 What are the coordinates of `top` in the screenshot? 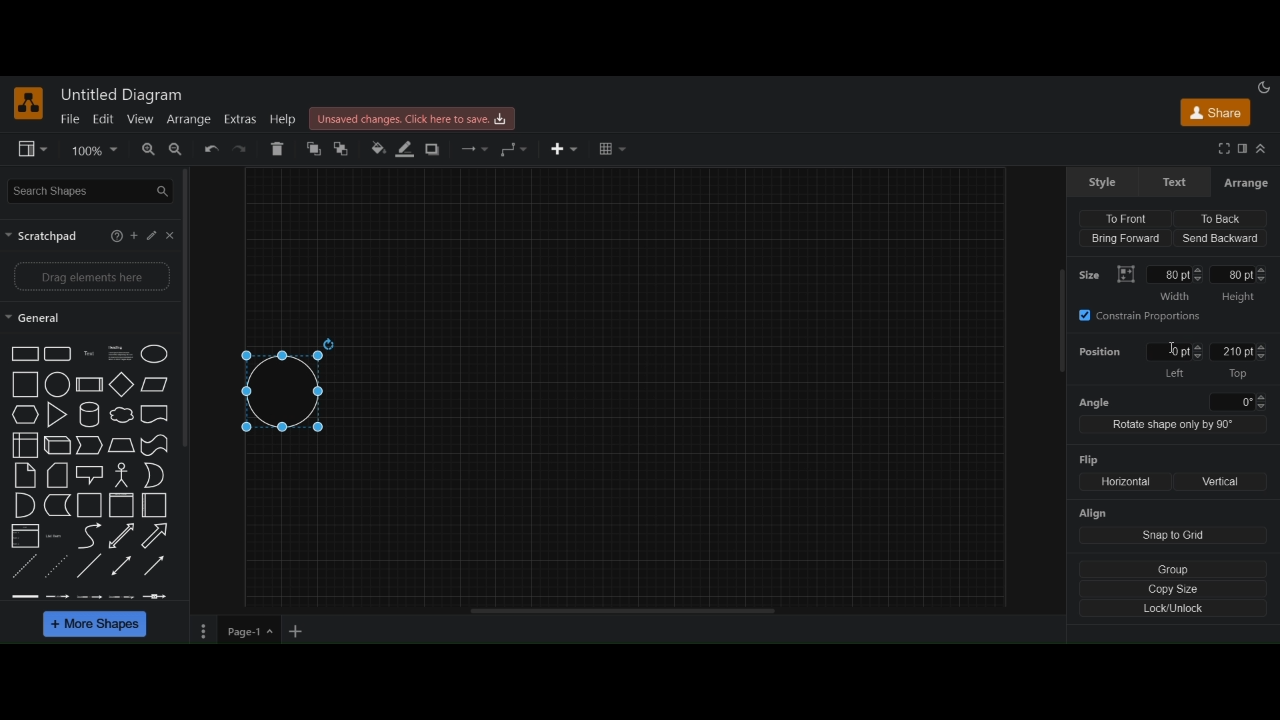 It's located at (1240, 361).